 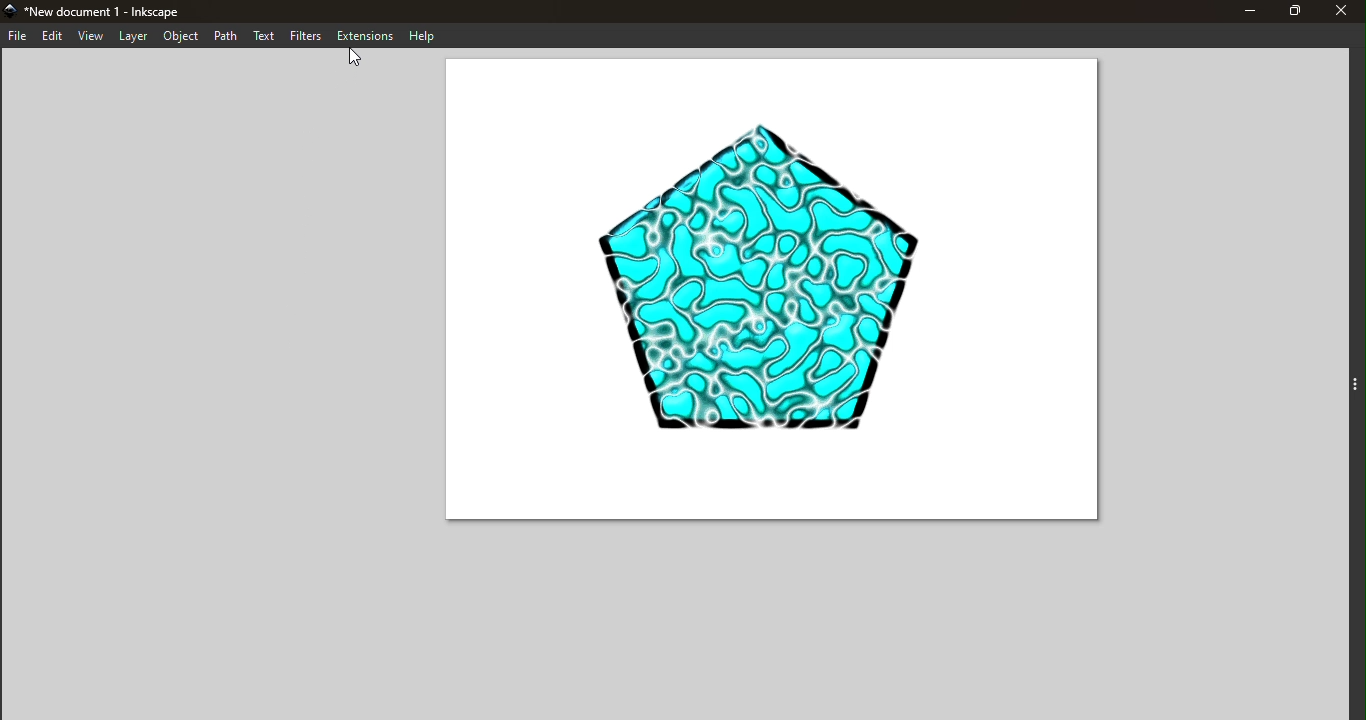 I want to click on Close, so click(x=1339, y=13).